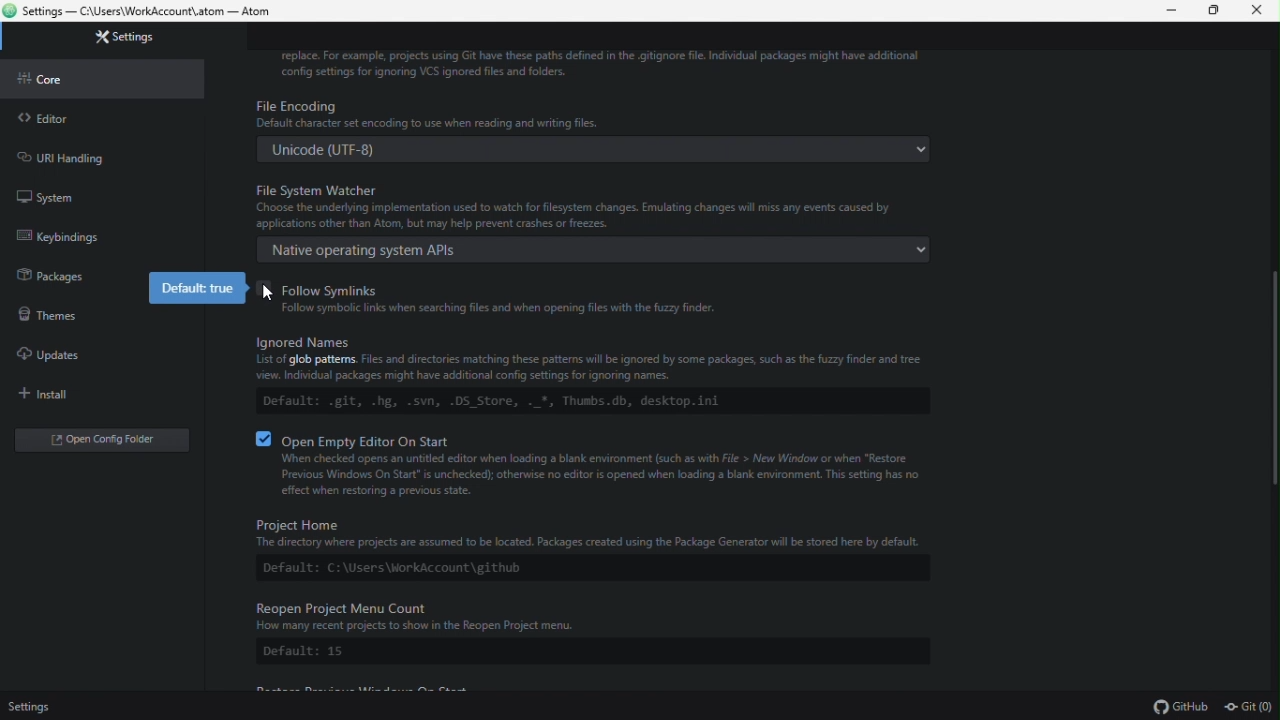 The height and width of the screenshot is (720, 1280). I want to click on GitHub, so click(1181, 708).